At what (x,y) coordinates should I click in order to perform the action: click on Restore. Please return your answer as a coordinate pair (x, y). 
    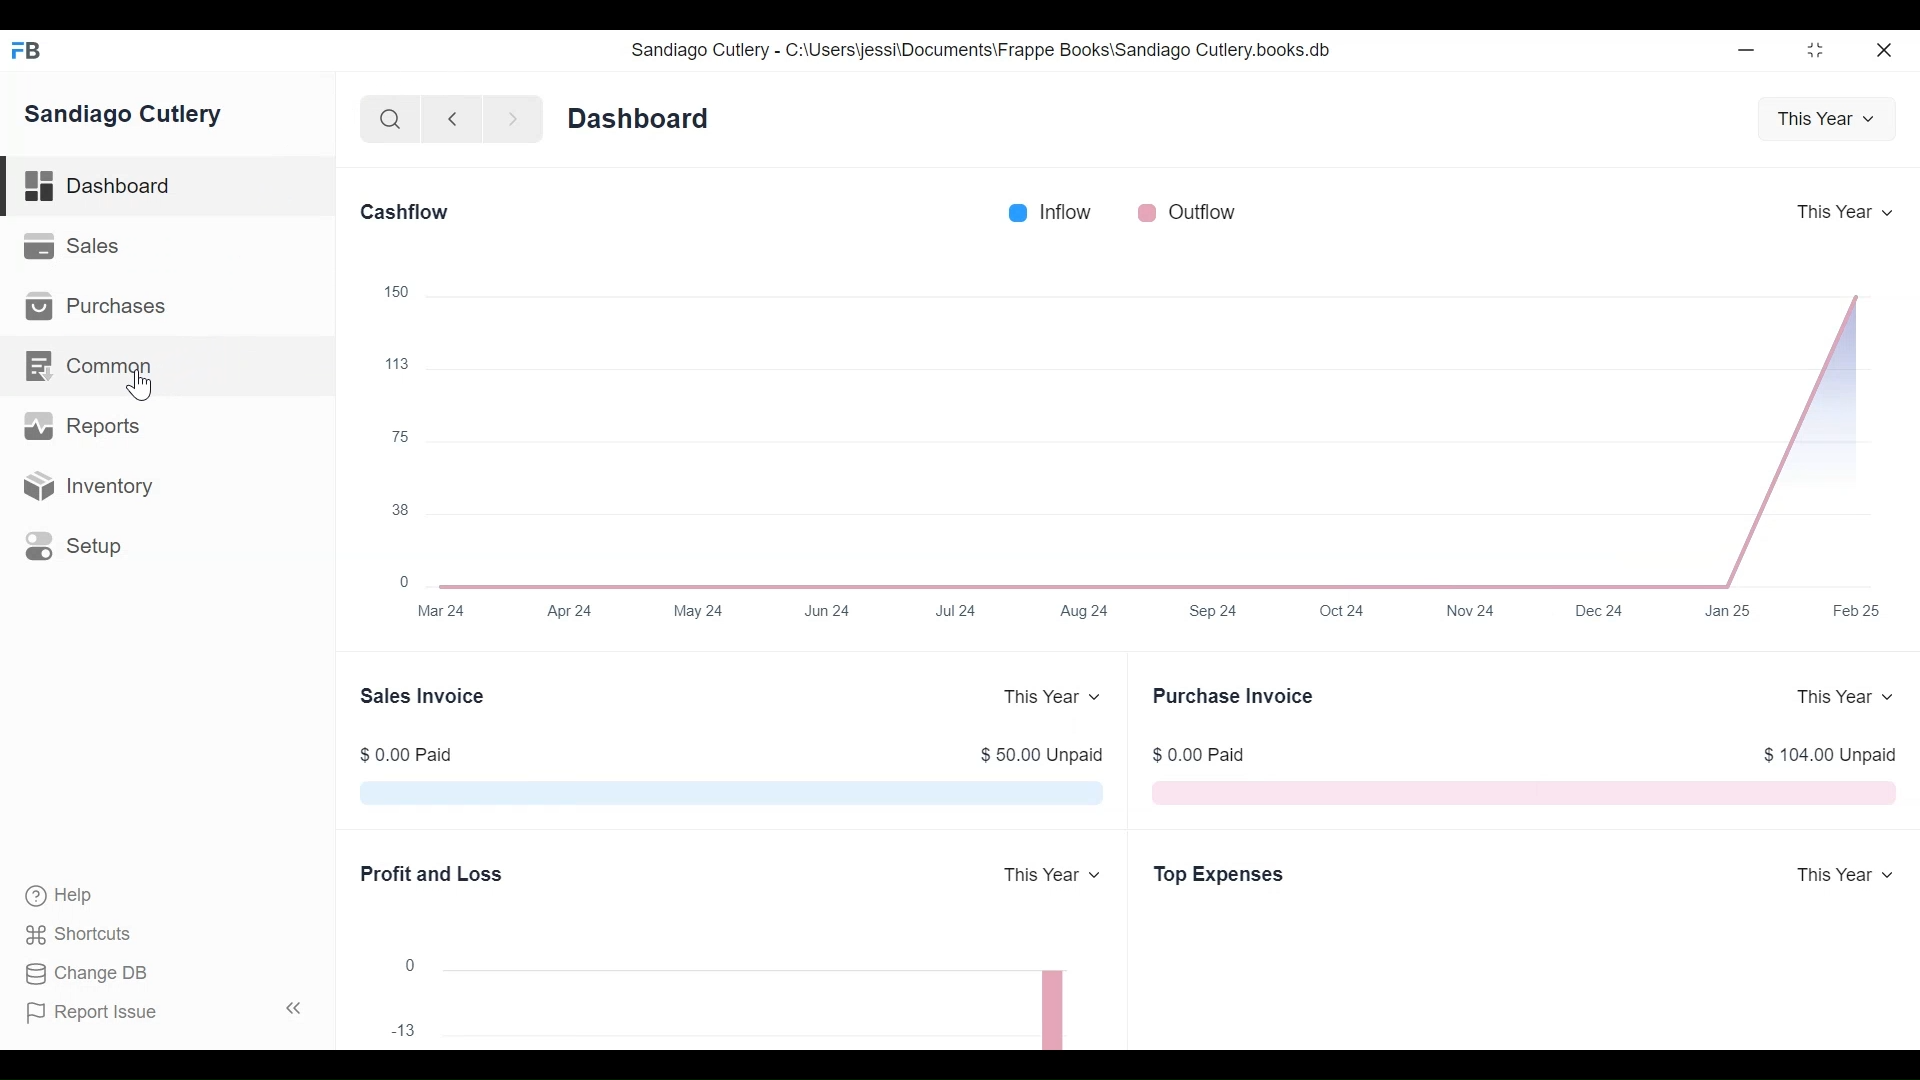
    Looking at the image, I should click on (1815, 52).